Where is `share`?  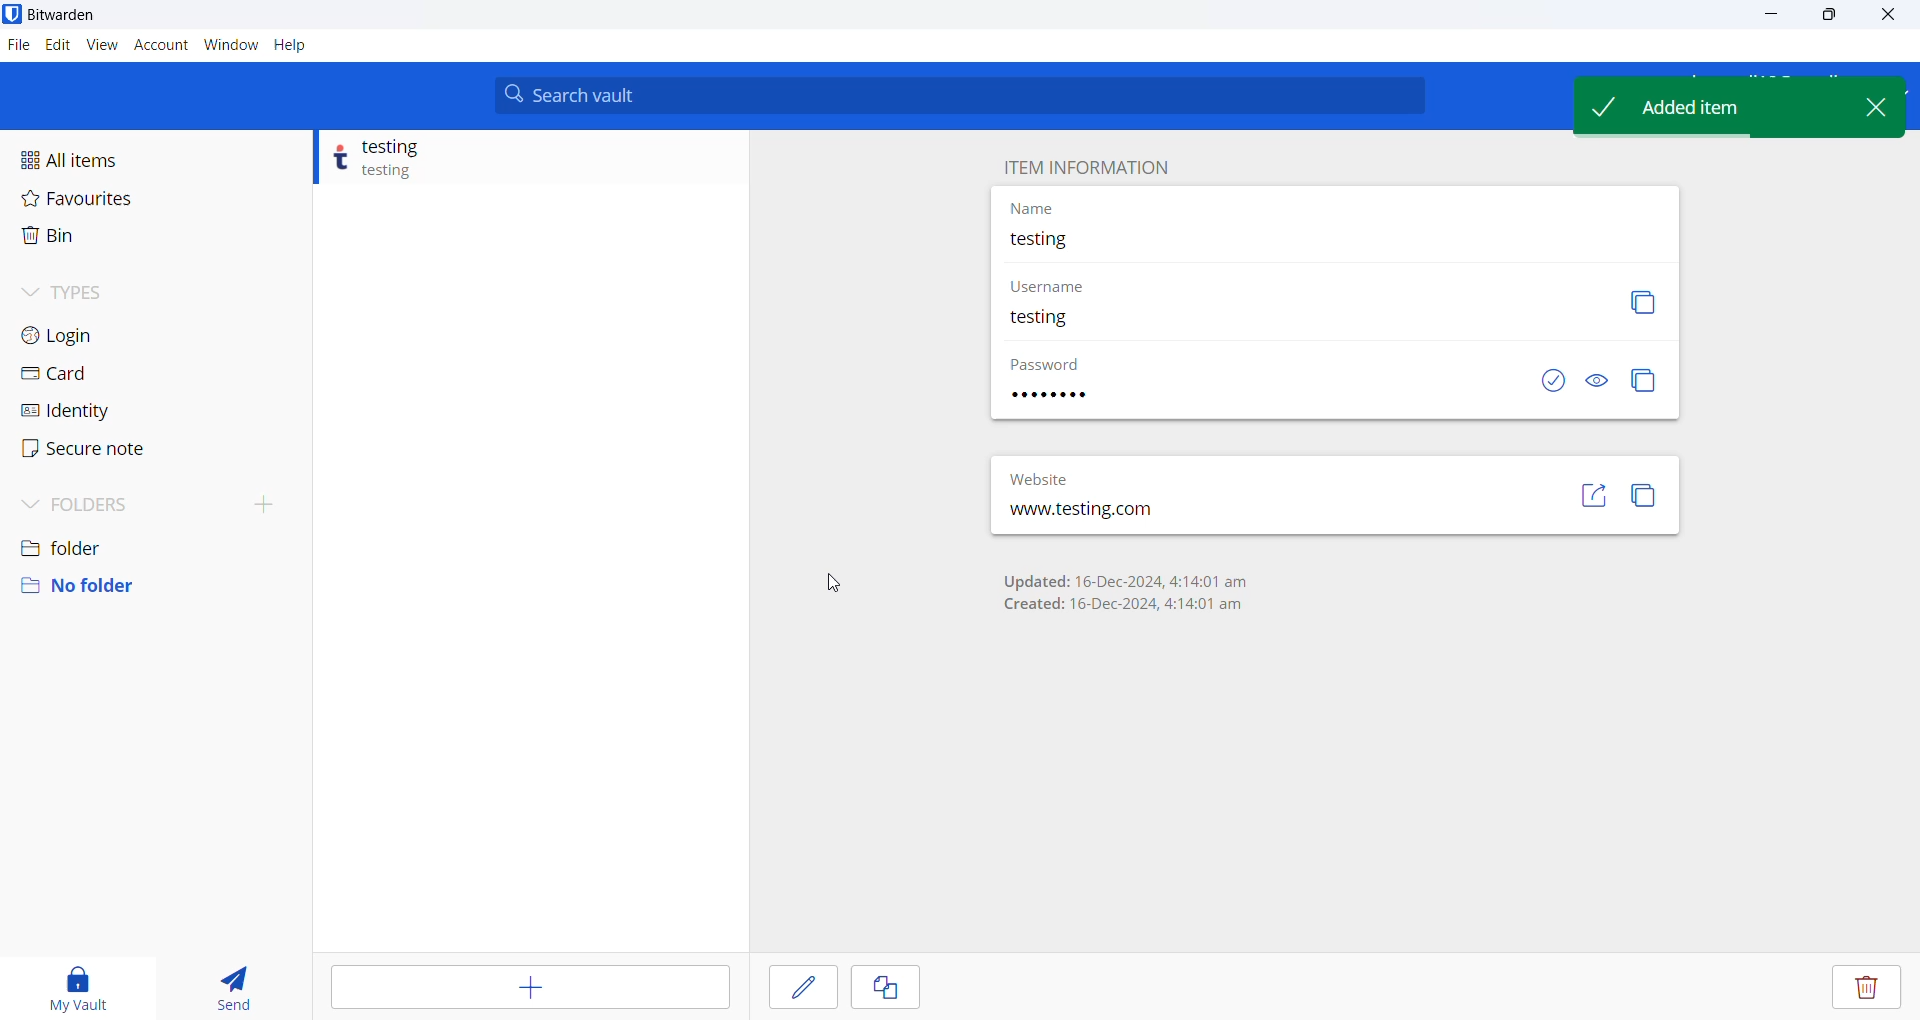
share is located at coordinates (1595, 501).